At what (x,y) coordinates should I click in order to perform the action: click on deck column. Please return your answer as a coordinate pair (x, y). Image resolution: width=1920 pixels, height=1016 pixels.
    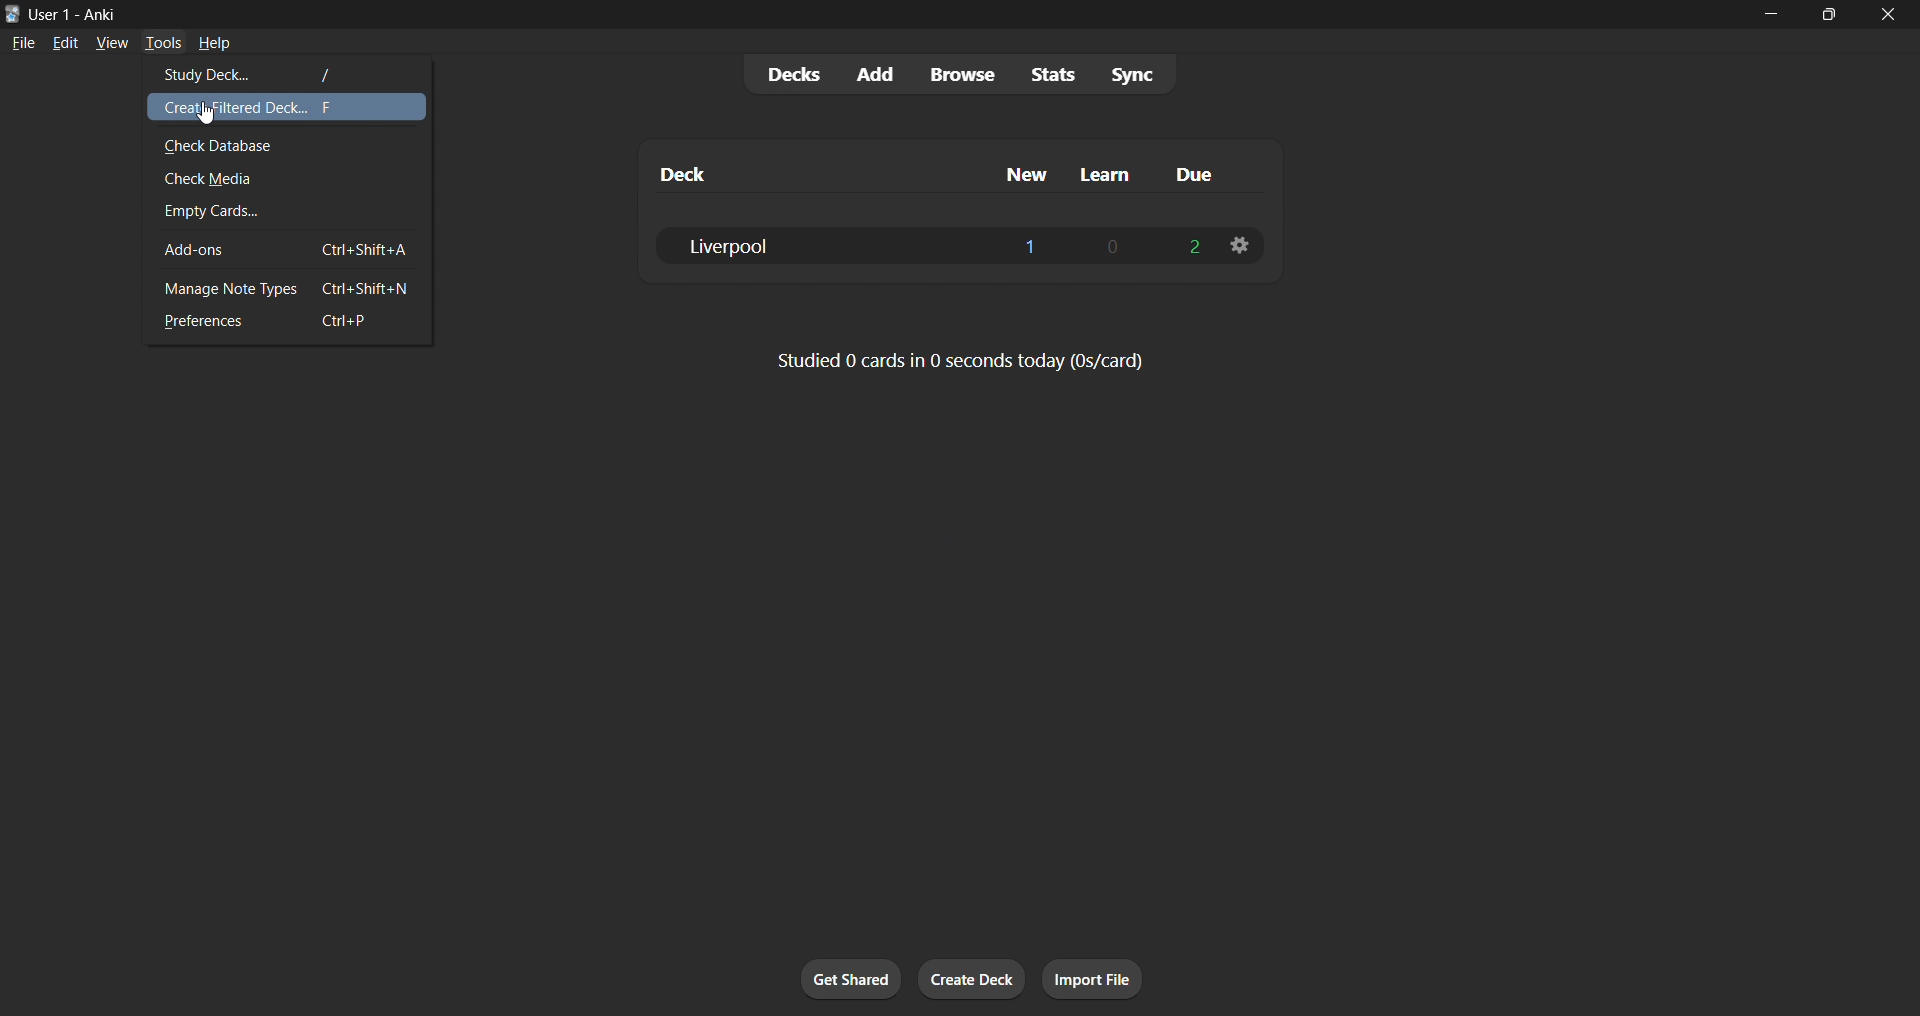
    Looking at the image, I should click on (800, 173).